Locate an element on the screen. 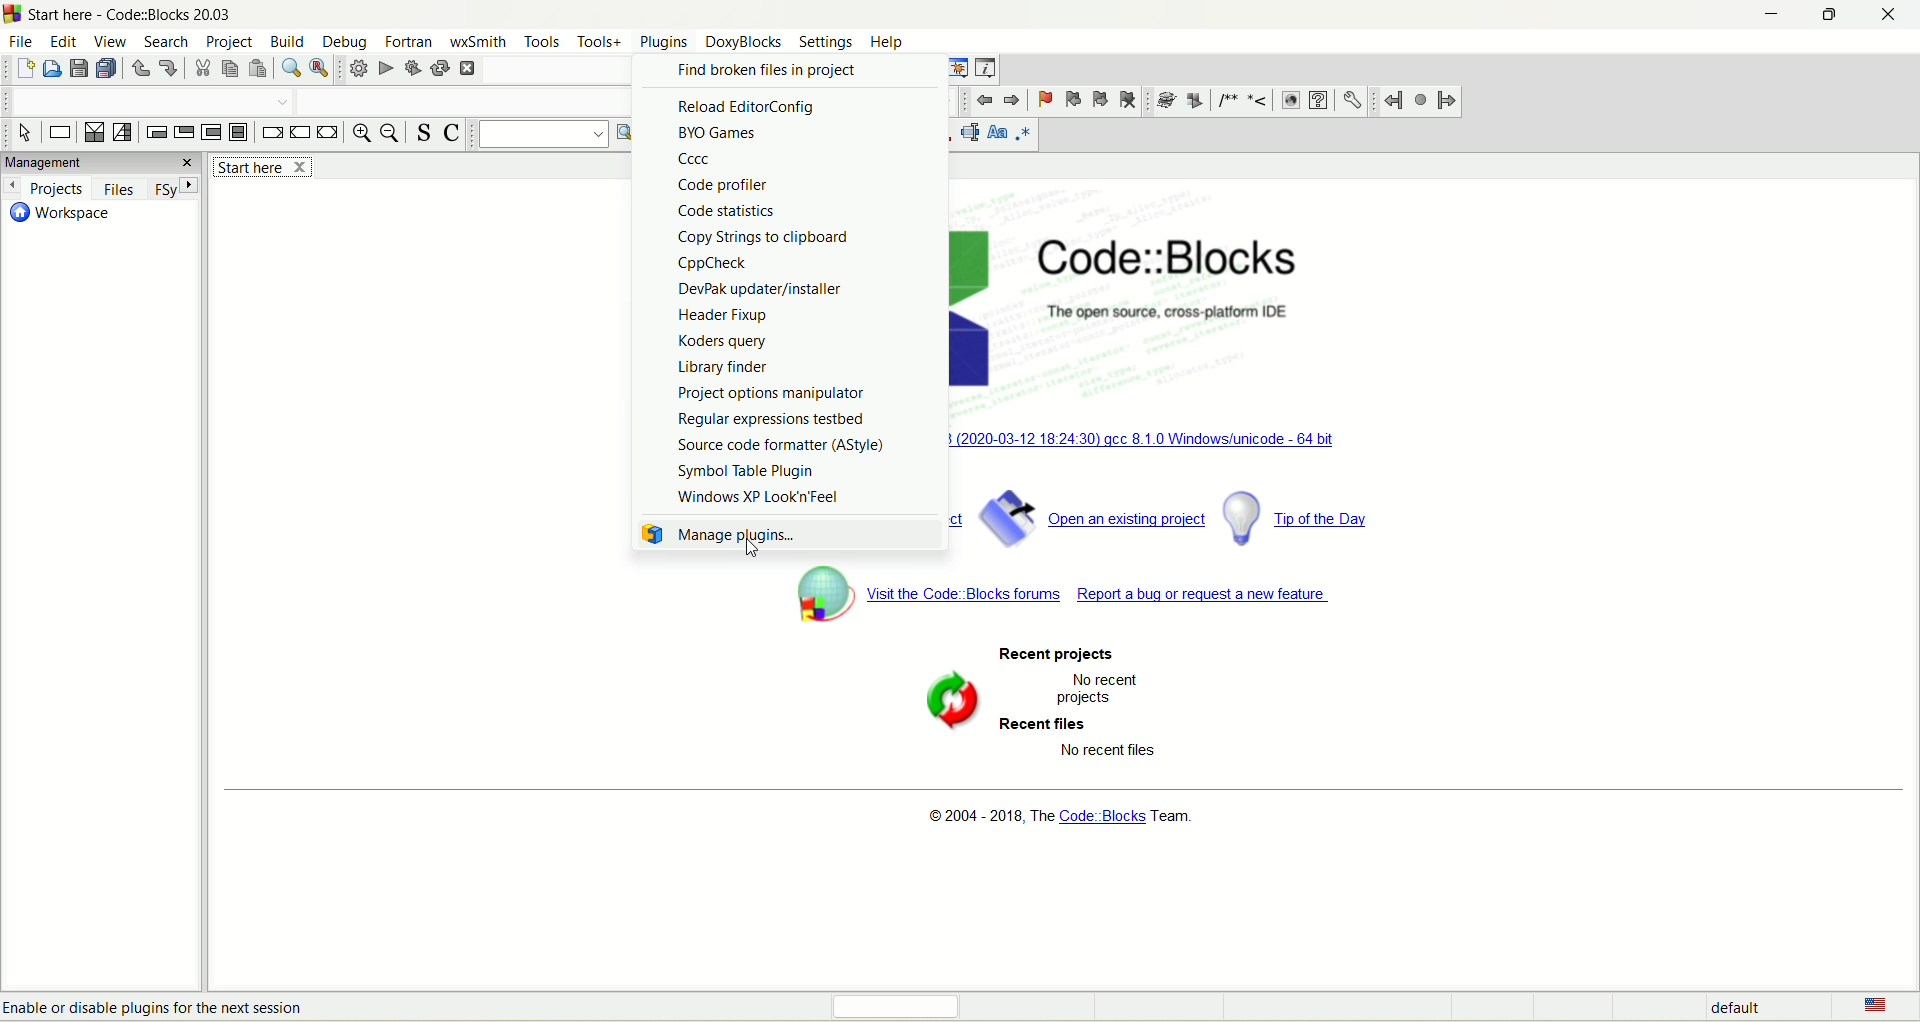 The height and width of the screenshot is (1022, 1920). block instructions is located at coordinates (239, 132).